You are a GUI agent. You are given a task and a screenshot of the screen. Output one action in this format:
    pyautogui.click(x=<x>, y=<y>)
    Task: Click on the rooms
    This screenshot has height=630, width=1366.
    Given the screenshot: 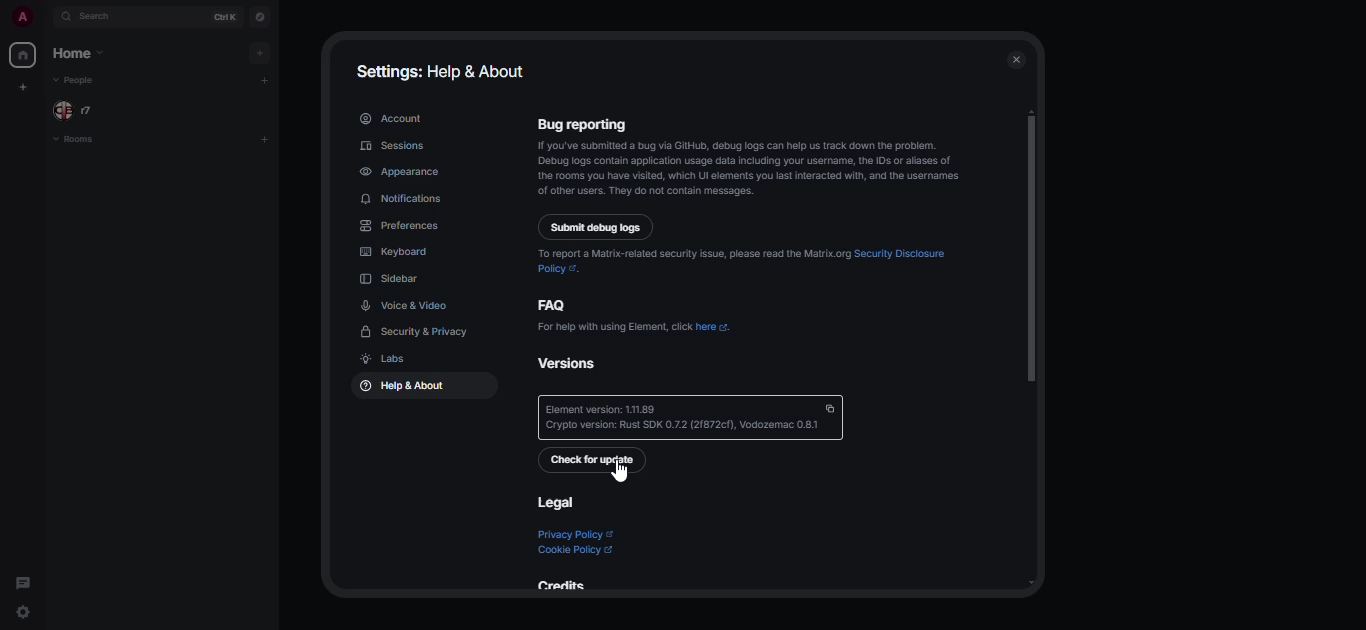 What is the action you would take?
    pyautogui.click(x=83, y=140)
    